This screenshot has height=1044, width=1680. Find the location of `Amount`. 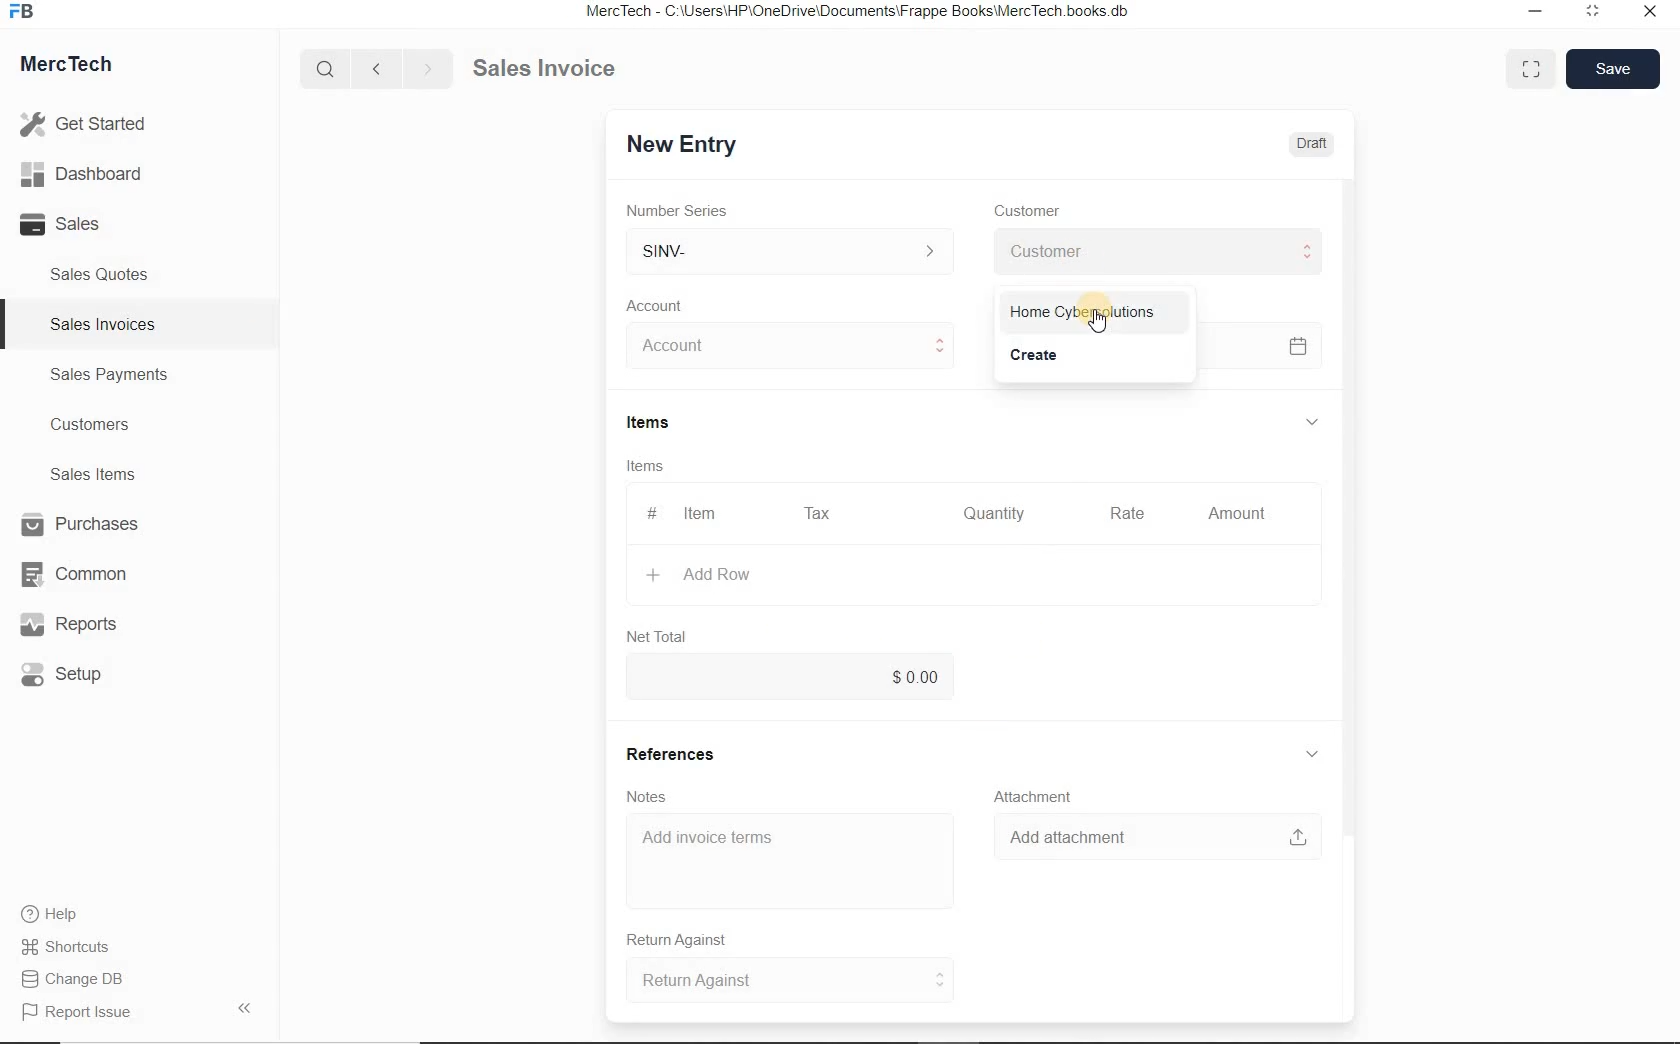

Amount is located at coordinates (1236, 515).